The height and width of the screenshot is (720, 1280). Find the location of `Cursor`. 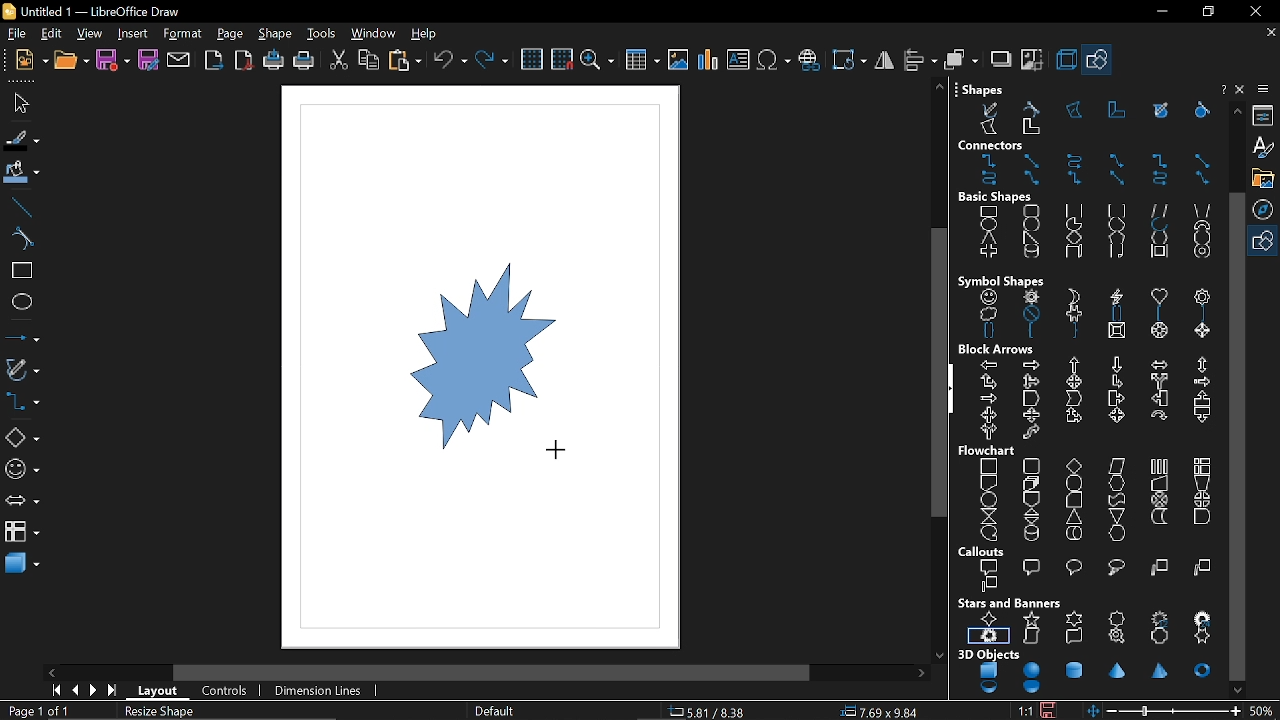

Cursor is located at coordinates (560, 450).